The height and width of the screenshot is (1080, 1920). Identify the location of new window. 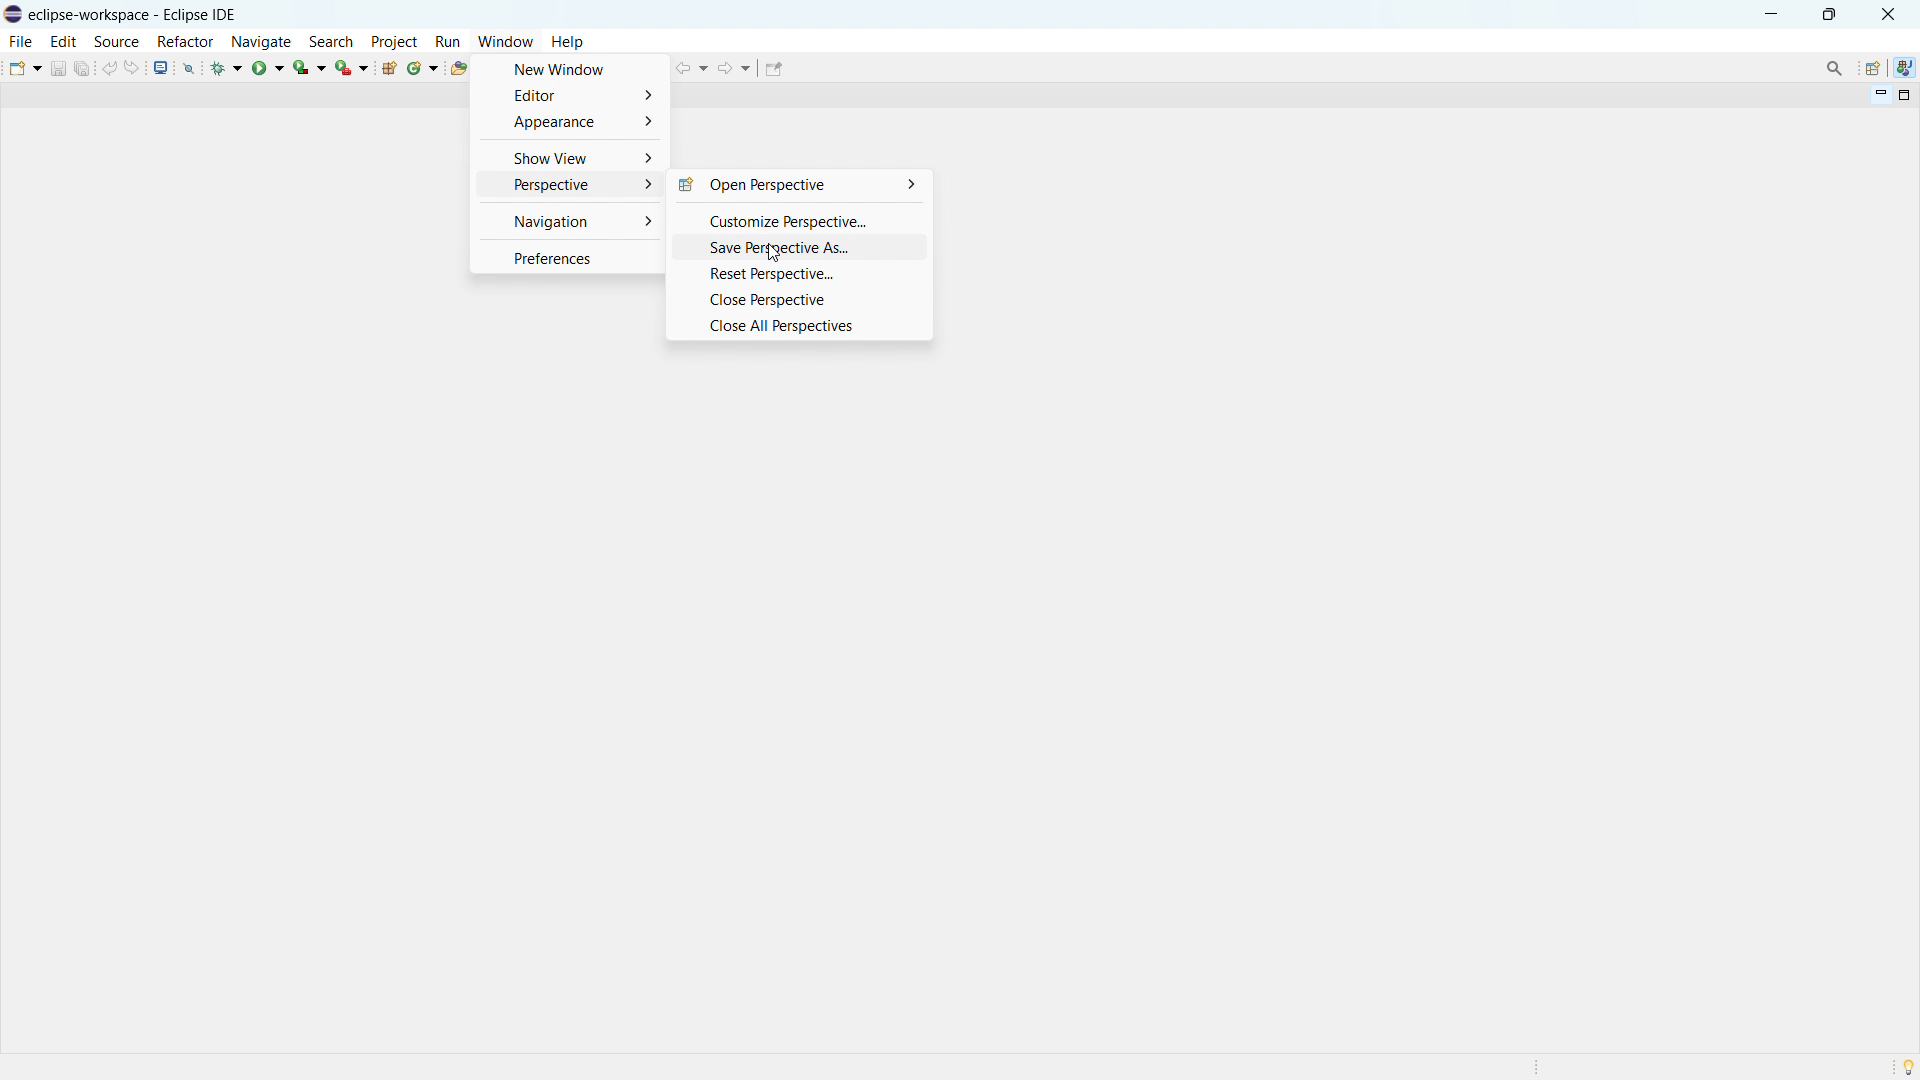
(569, 70).